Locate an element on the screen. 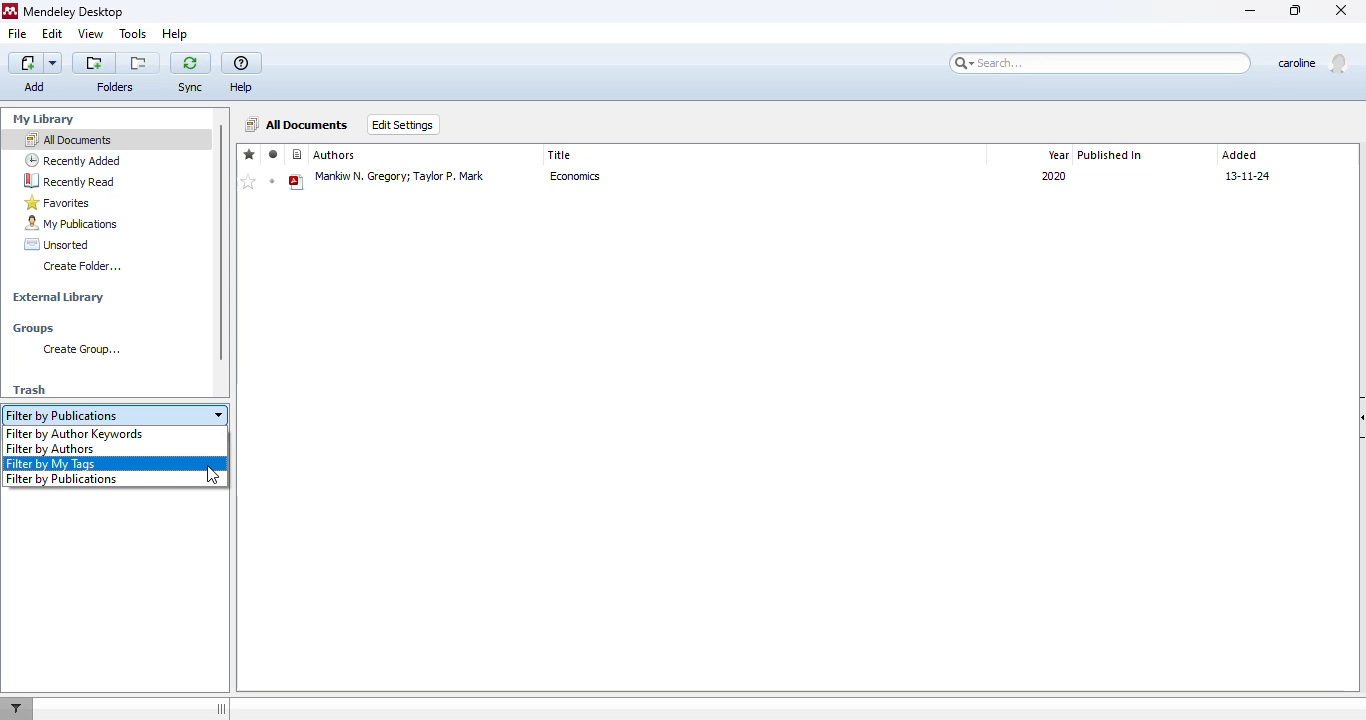 The height and width of the screenshot is (720, 1366). my publications is located at coordinates (70, 223).